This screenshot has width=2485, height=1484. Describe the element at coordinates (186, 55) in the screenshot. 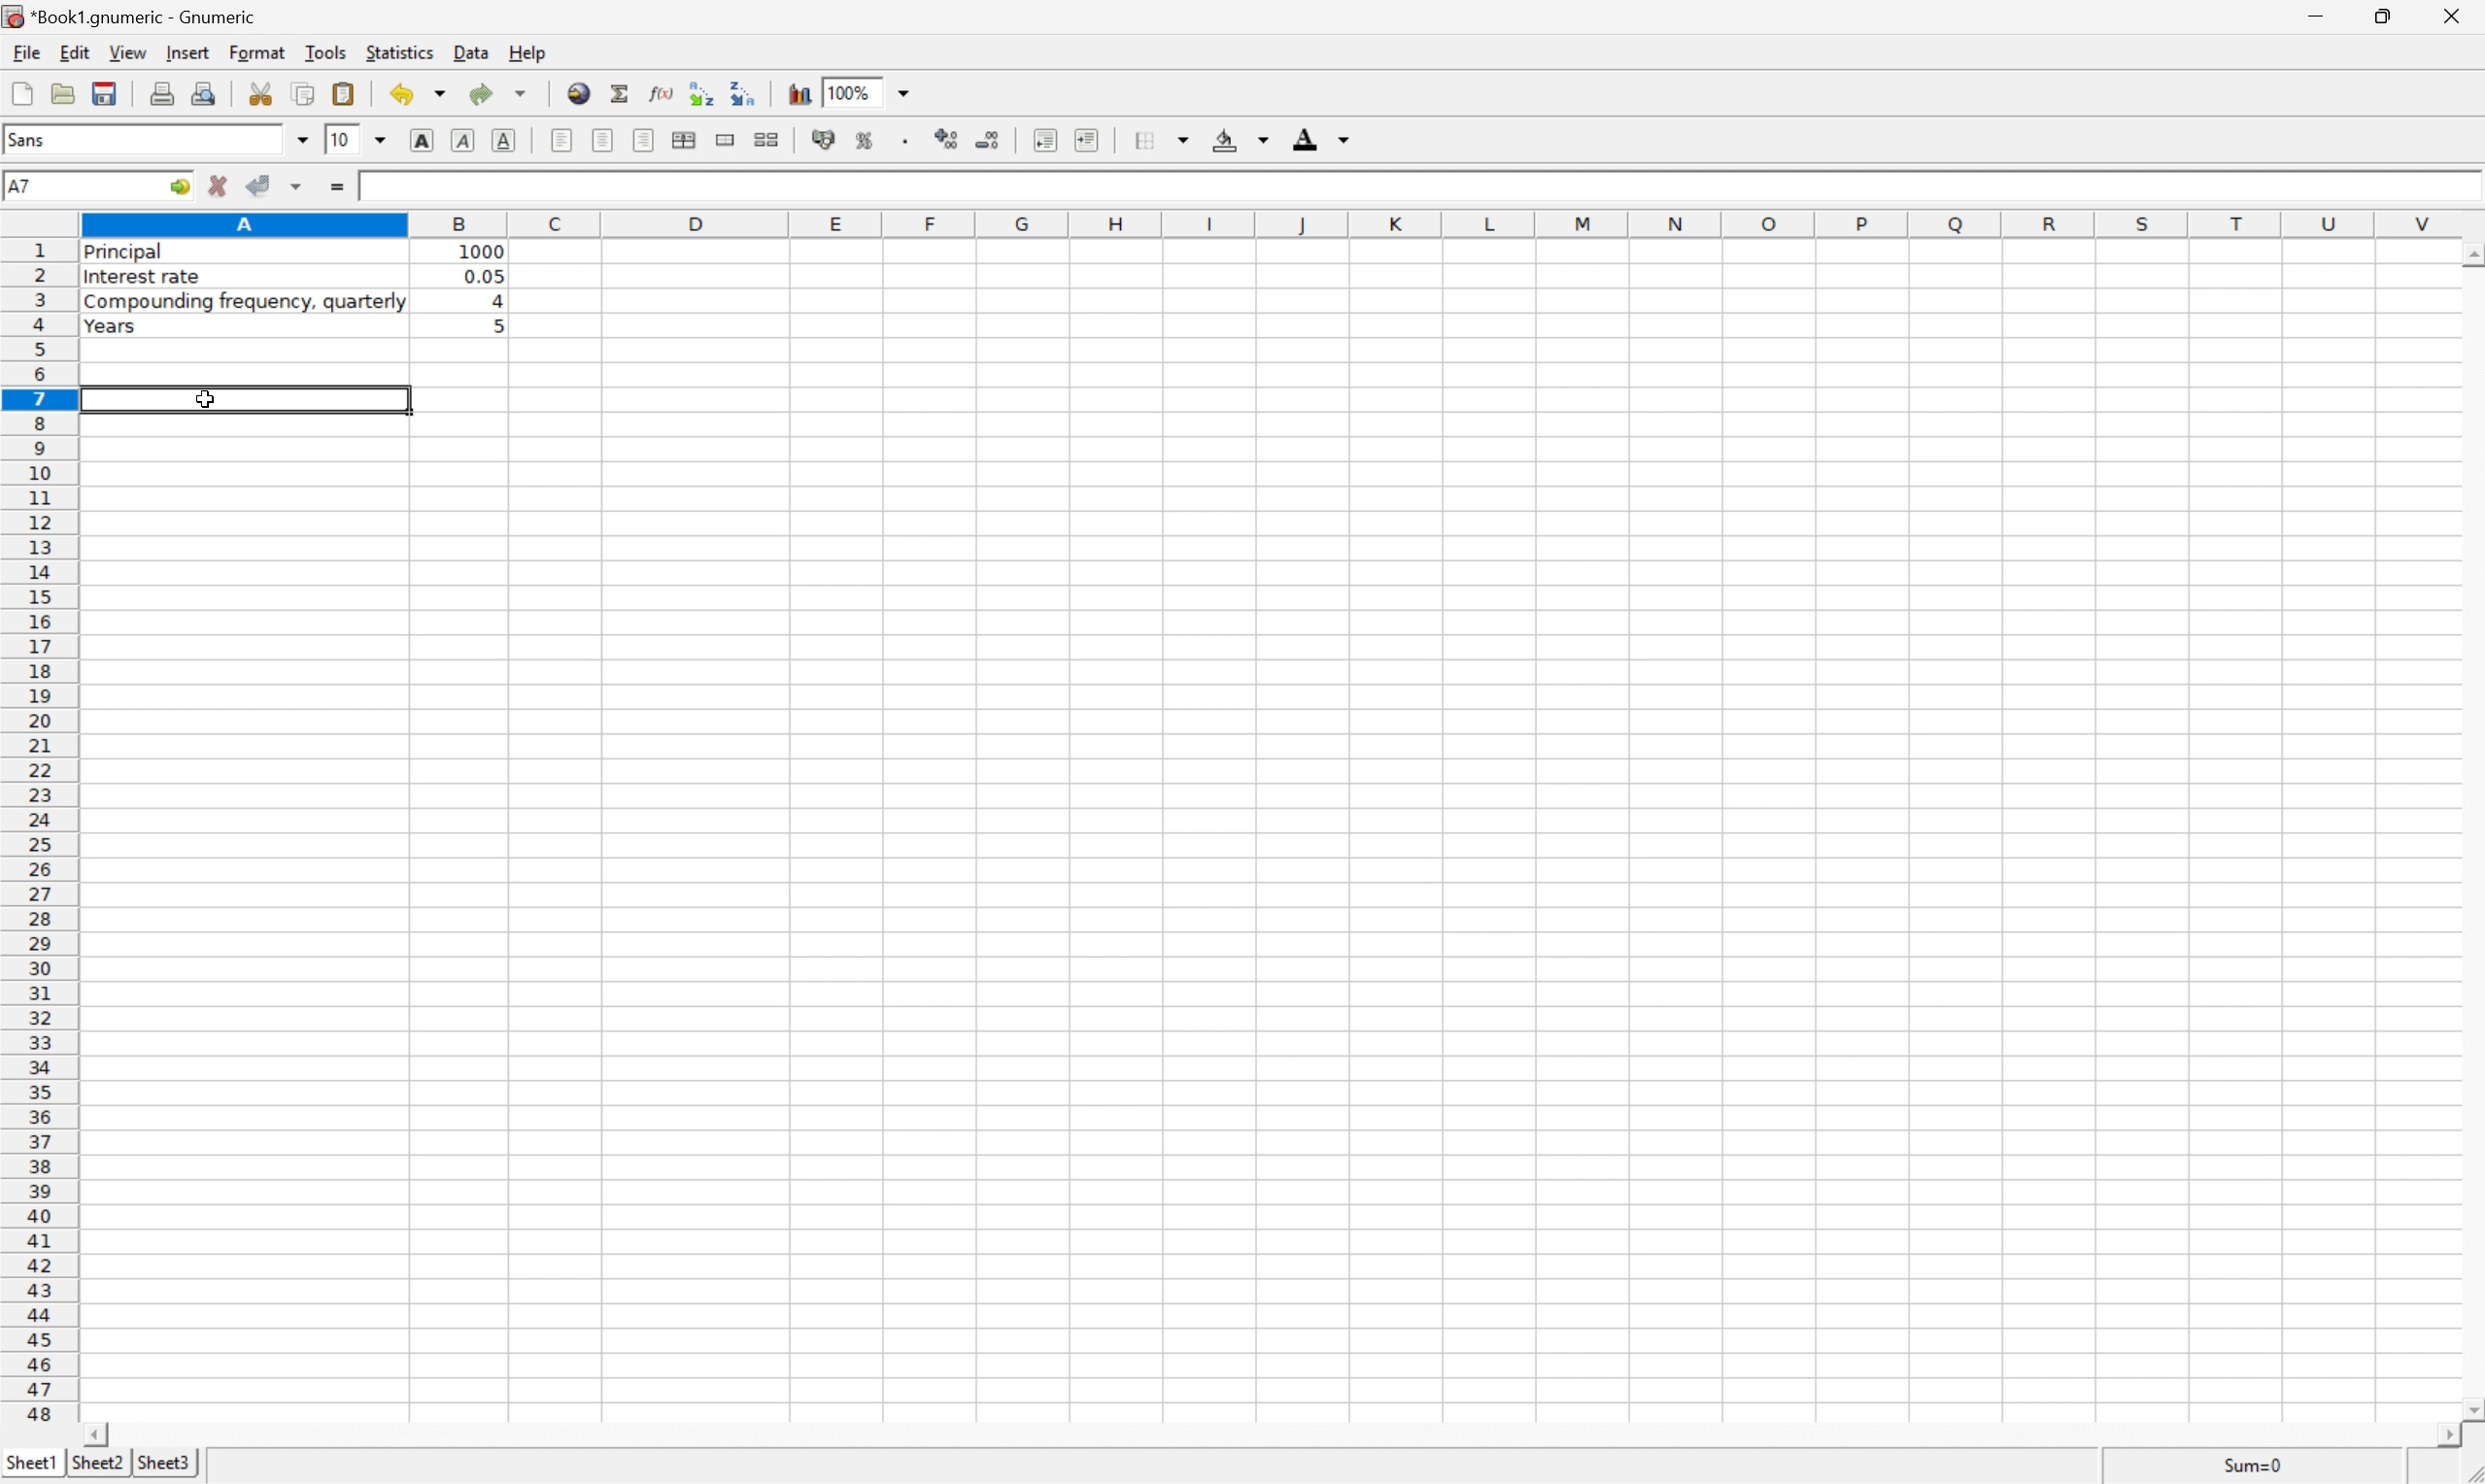

I see `insert` at that location.